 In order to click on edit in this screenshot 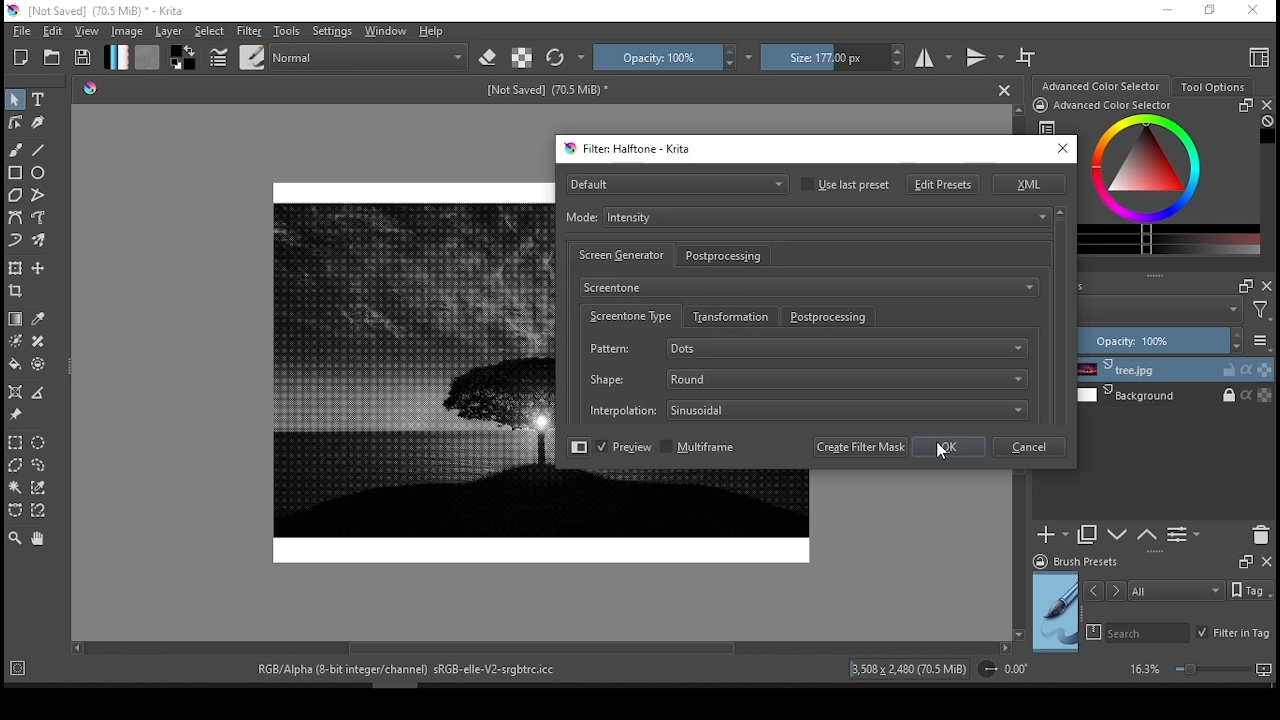, I will do `click(52, 31)`.